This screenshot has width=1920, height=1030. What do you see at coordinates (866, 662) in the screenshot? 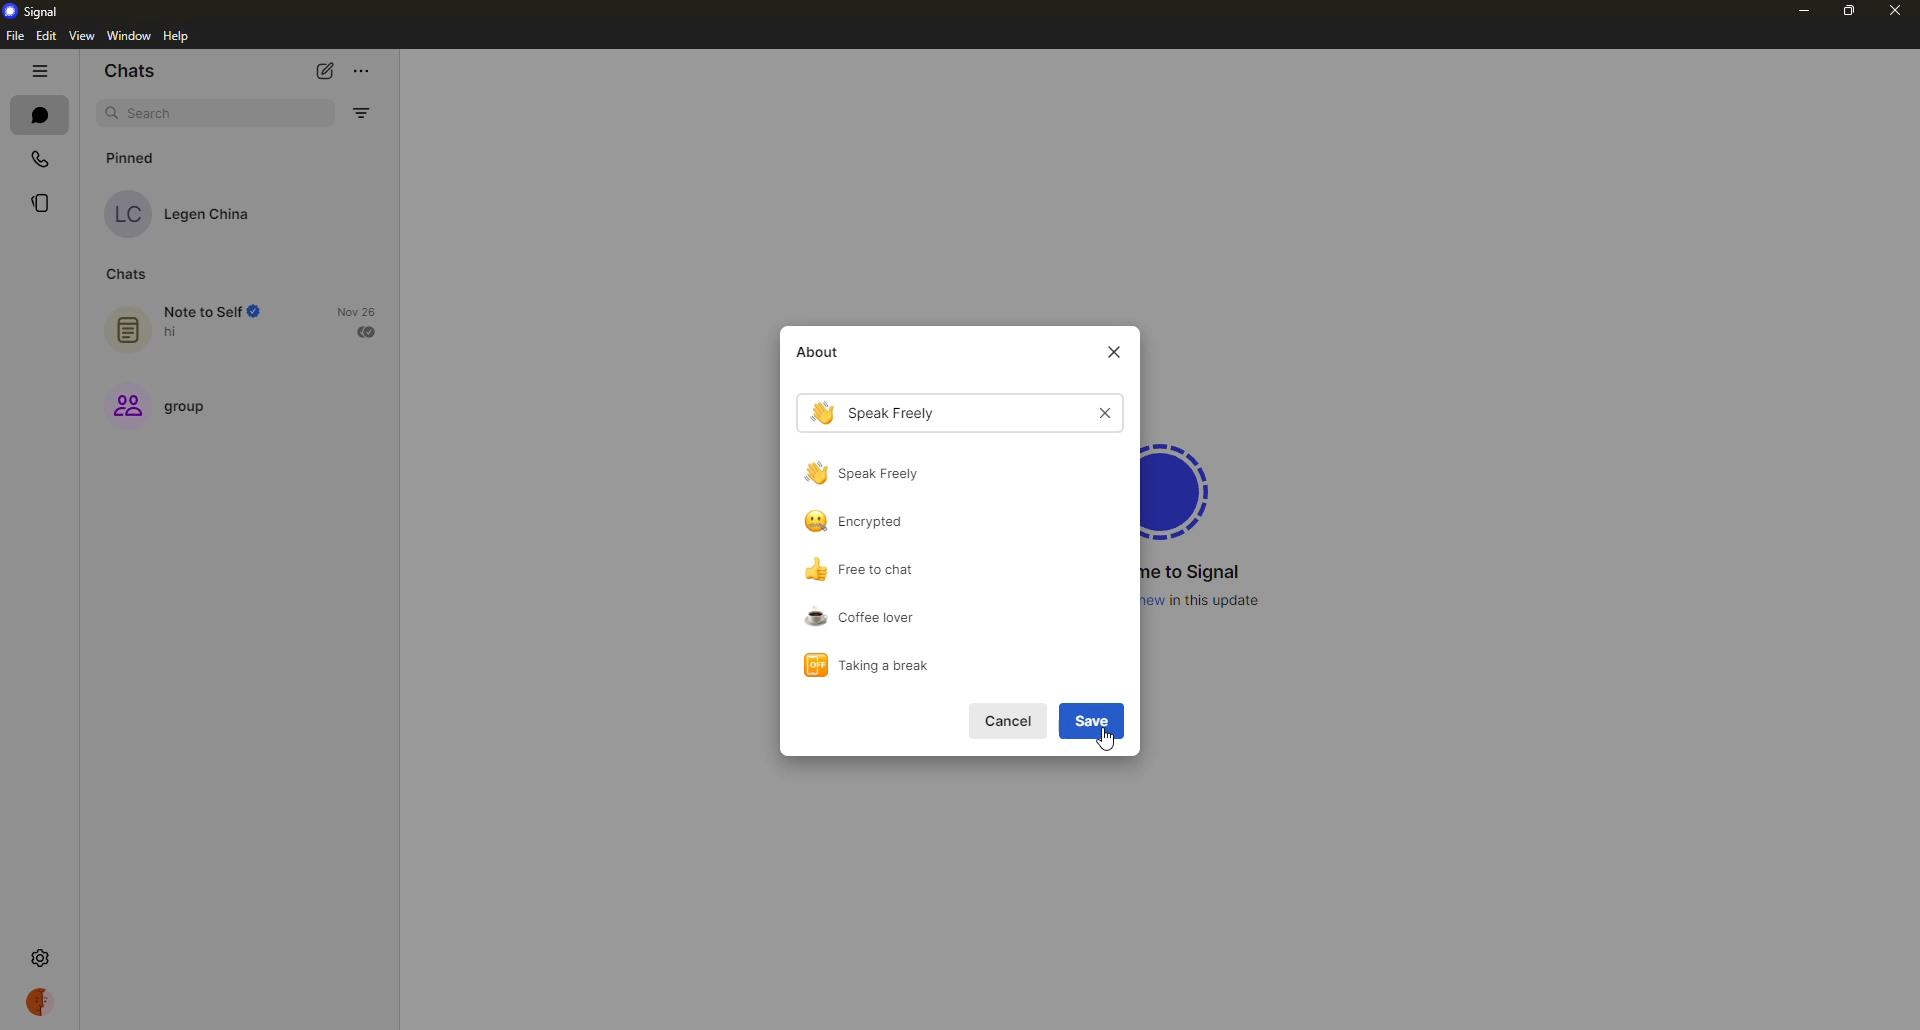
I see `taking a break` at bounding box center [866, 662].